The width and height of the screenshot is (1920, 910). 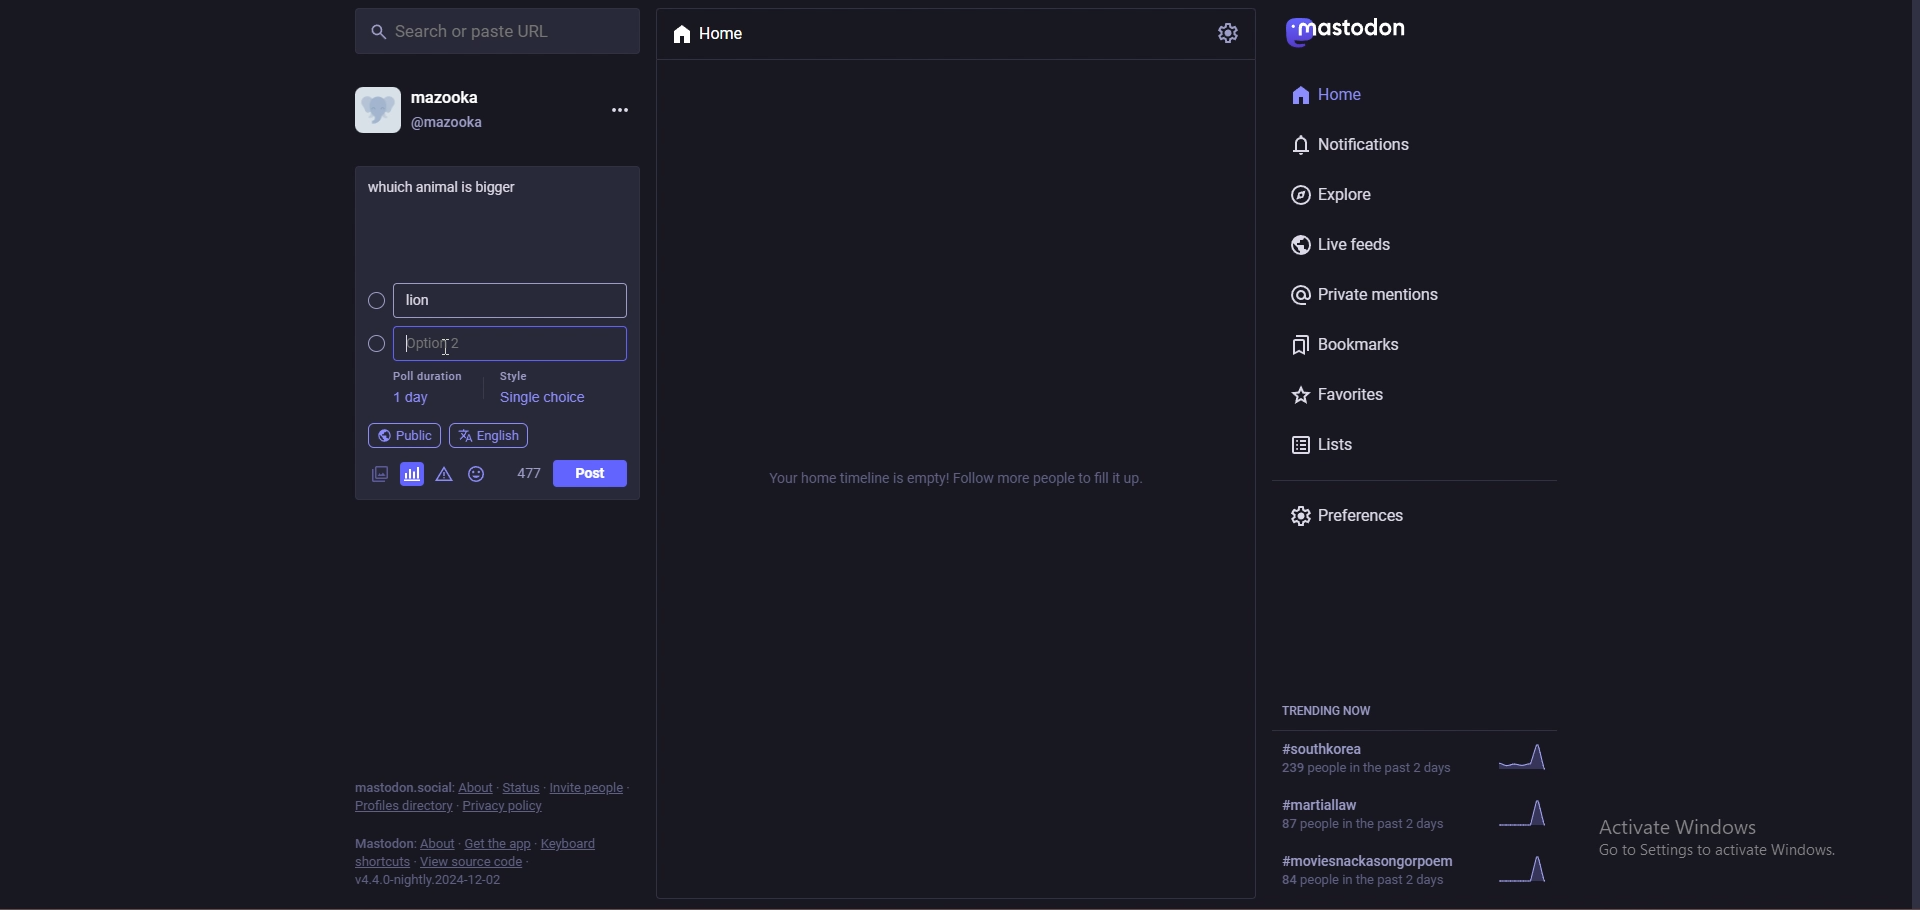 I want to click on language, so click(x=489, y=435).